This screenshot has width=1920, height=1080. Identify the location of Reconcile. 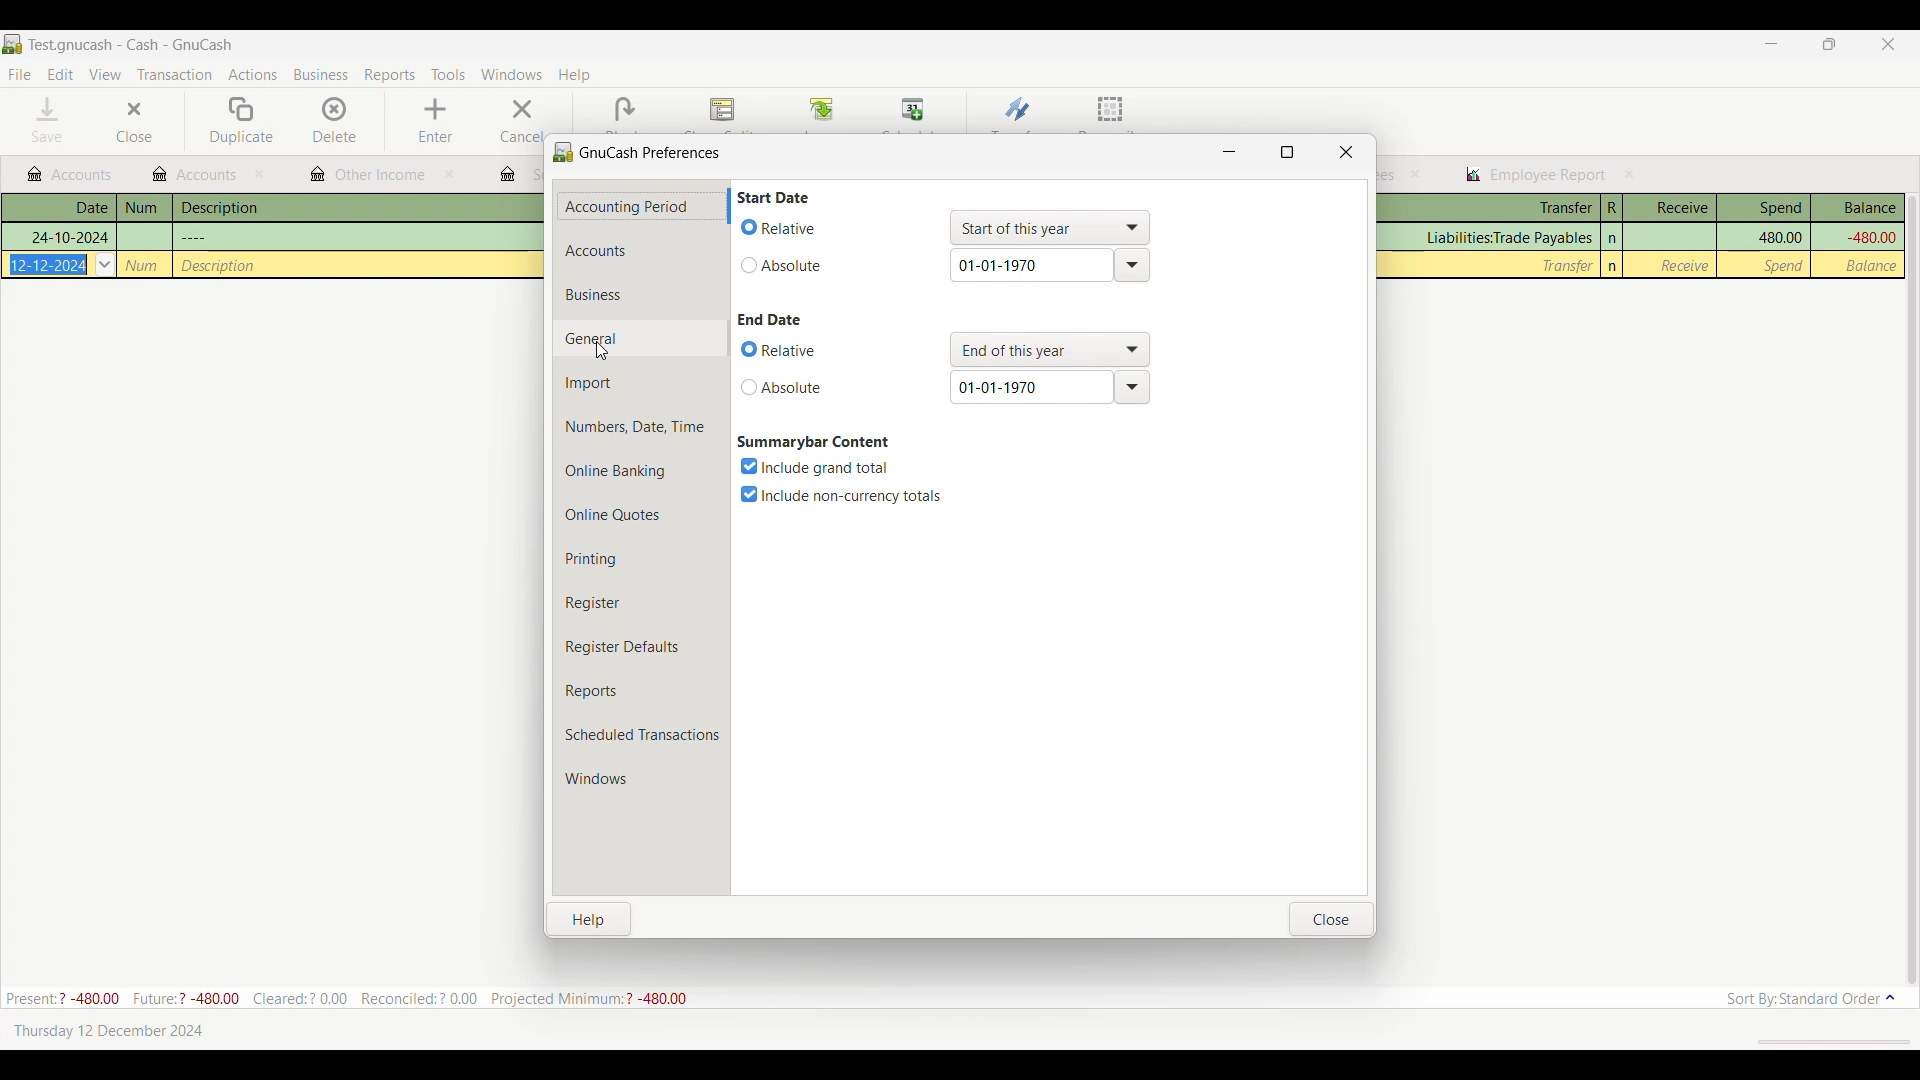
(1111, 112).